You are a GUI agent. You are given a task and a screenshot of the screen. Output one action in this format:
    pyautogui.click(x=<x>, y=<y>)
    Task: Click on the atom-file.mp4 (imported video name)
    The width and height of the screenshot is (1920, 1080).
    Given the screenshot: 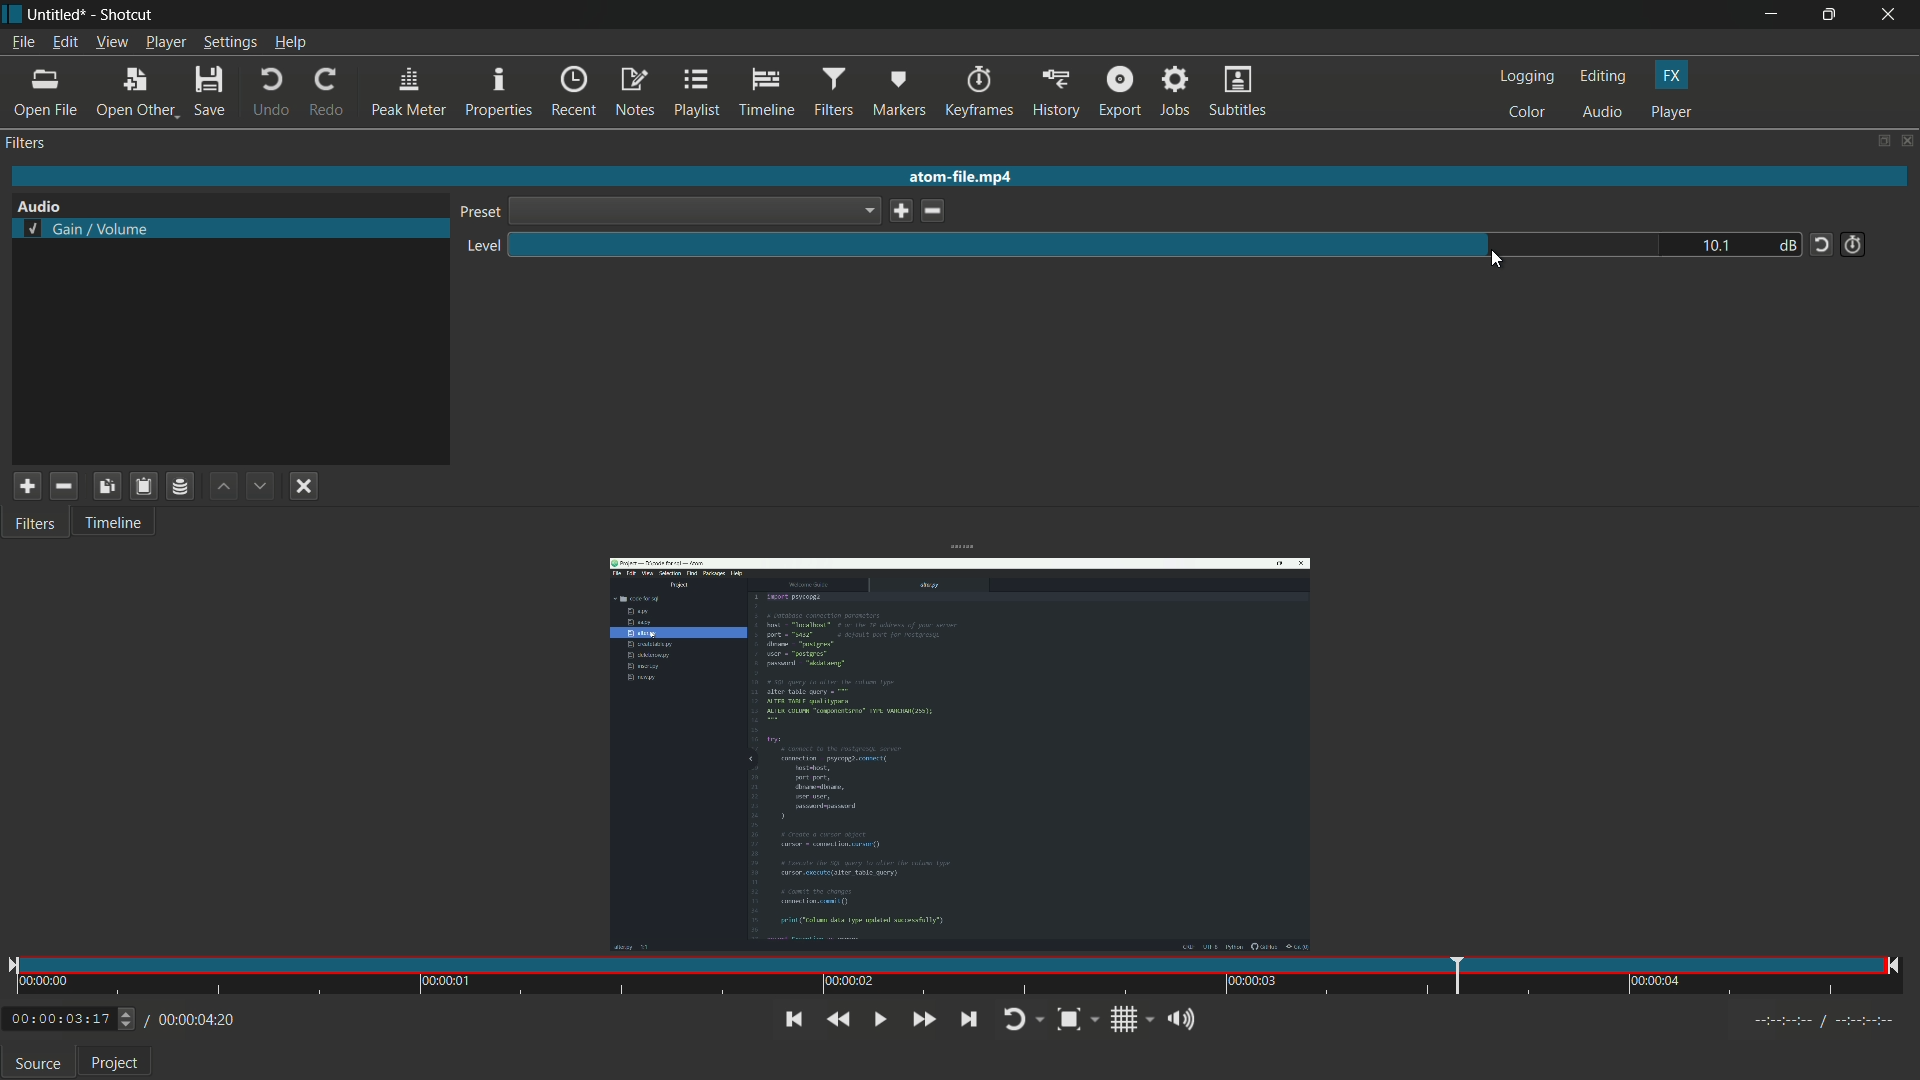 What is the action you would take?
    pyautogui.click(x=965, y=178)
    